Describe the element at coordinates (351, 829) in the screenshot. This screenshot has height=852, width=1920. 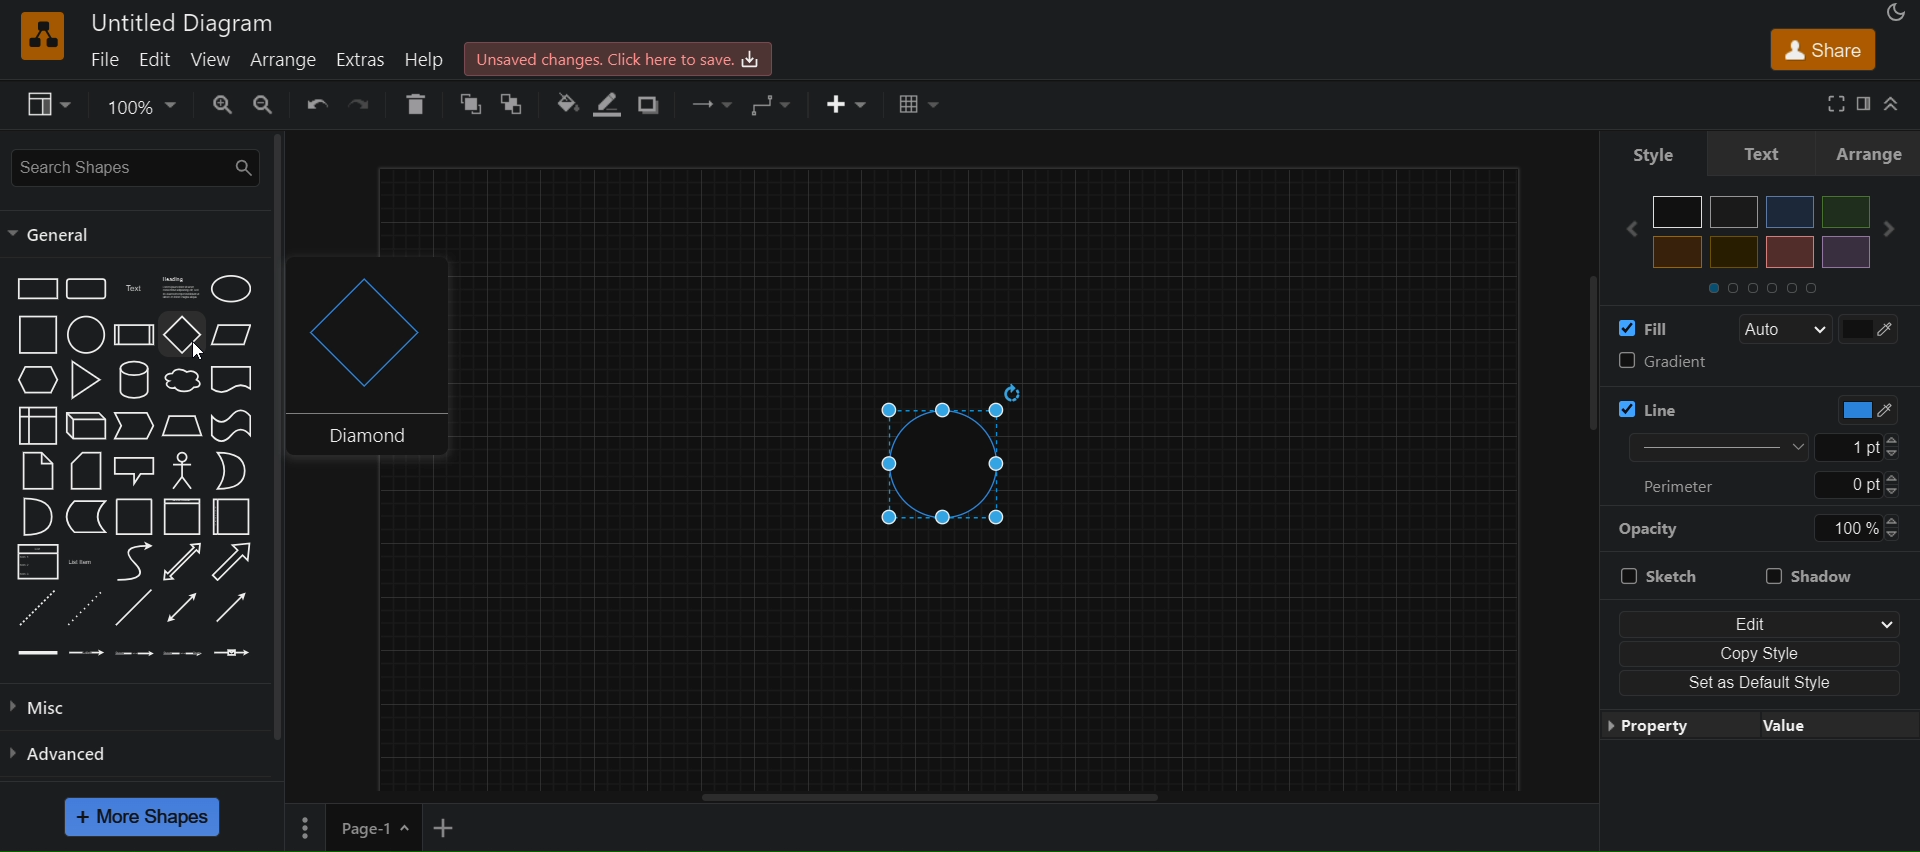
I see `page 1` at that location.